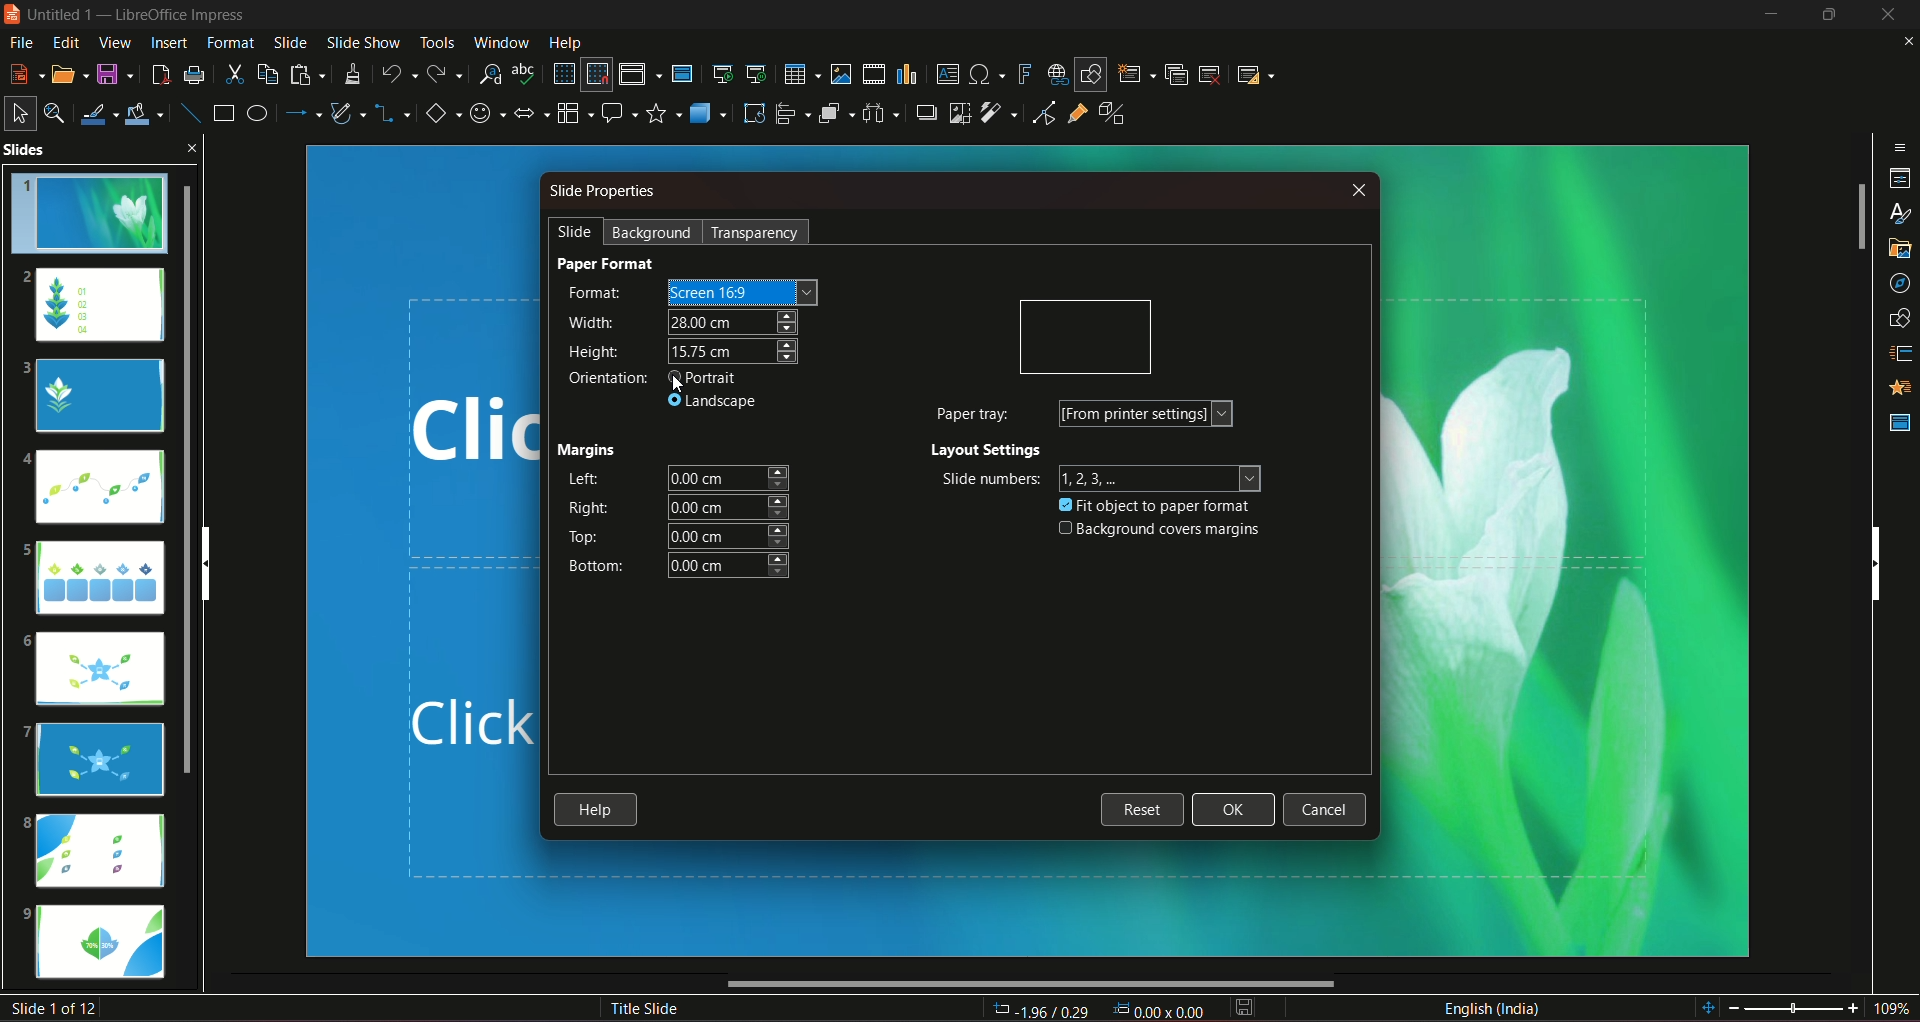 This screenshot has height=1022, width=1920. I want to click on cut, so click(234, 73).